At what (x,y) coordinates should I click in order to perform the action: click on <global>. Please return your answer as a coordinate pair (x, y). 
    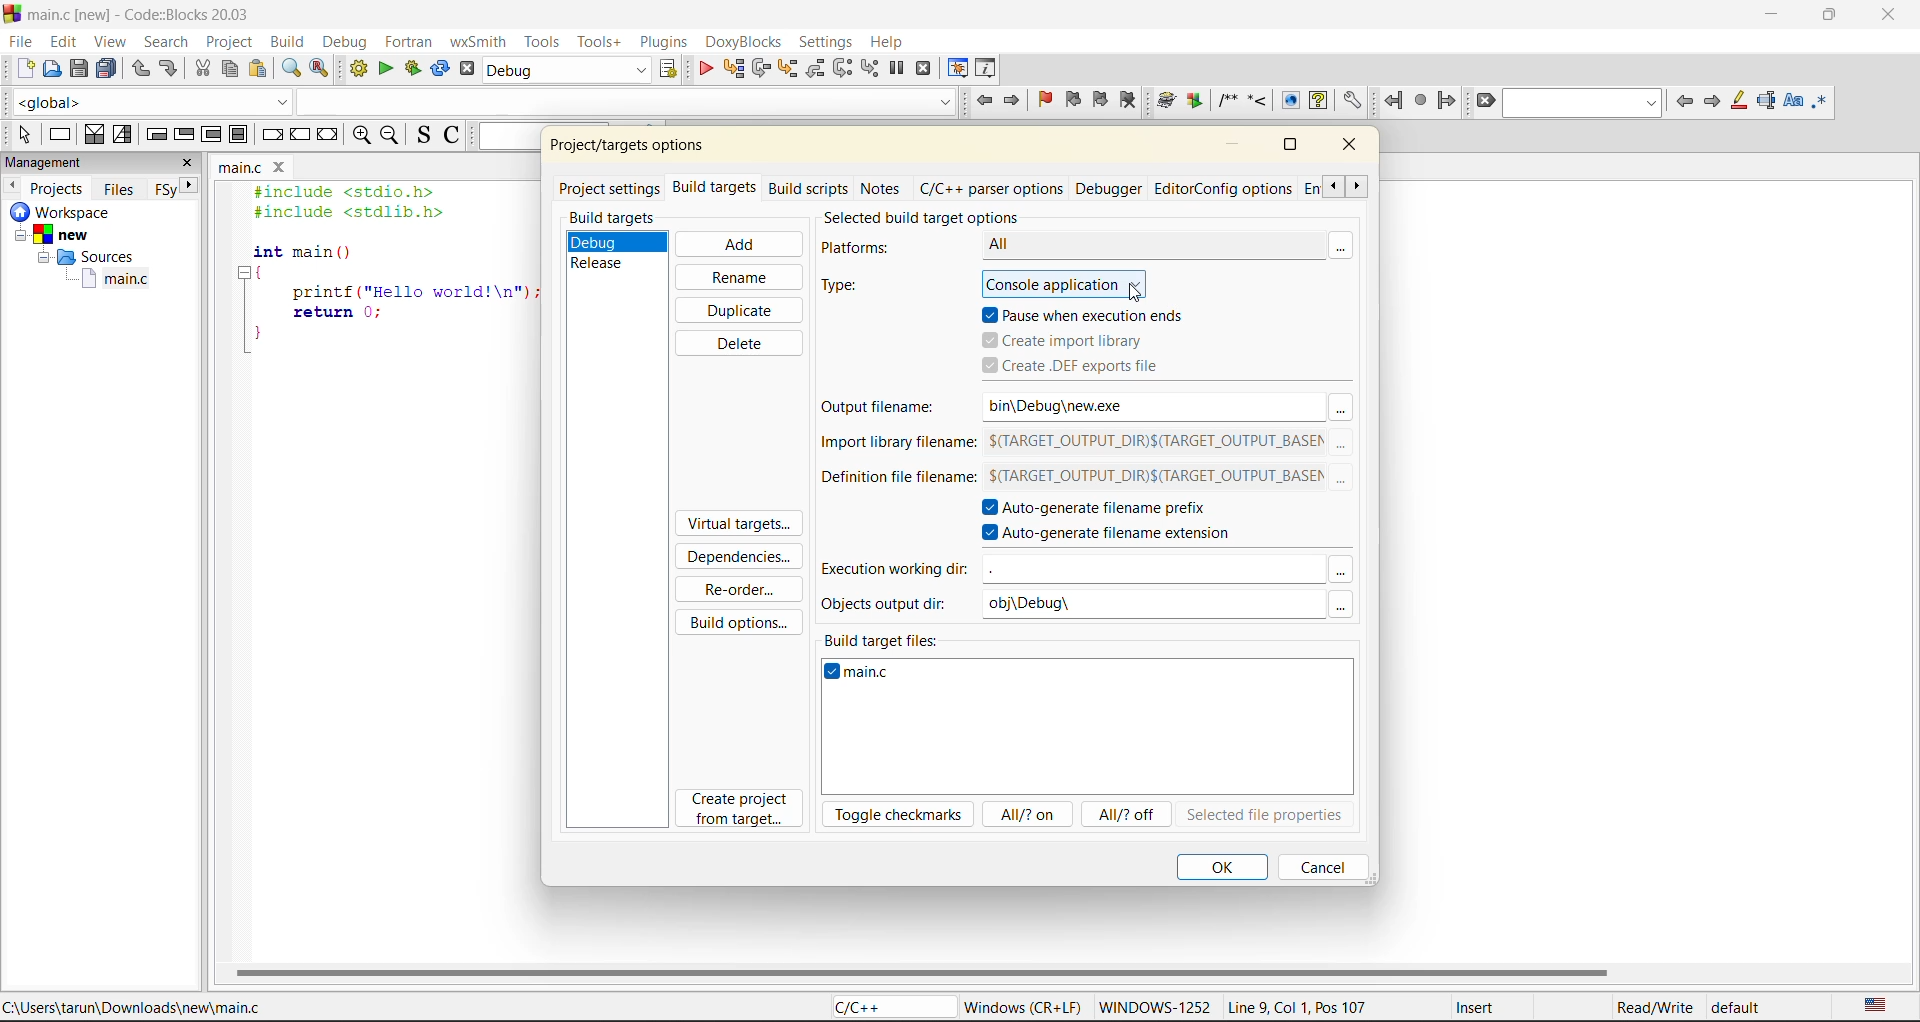
    Looking at the image, I should click on (150, 101).